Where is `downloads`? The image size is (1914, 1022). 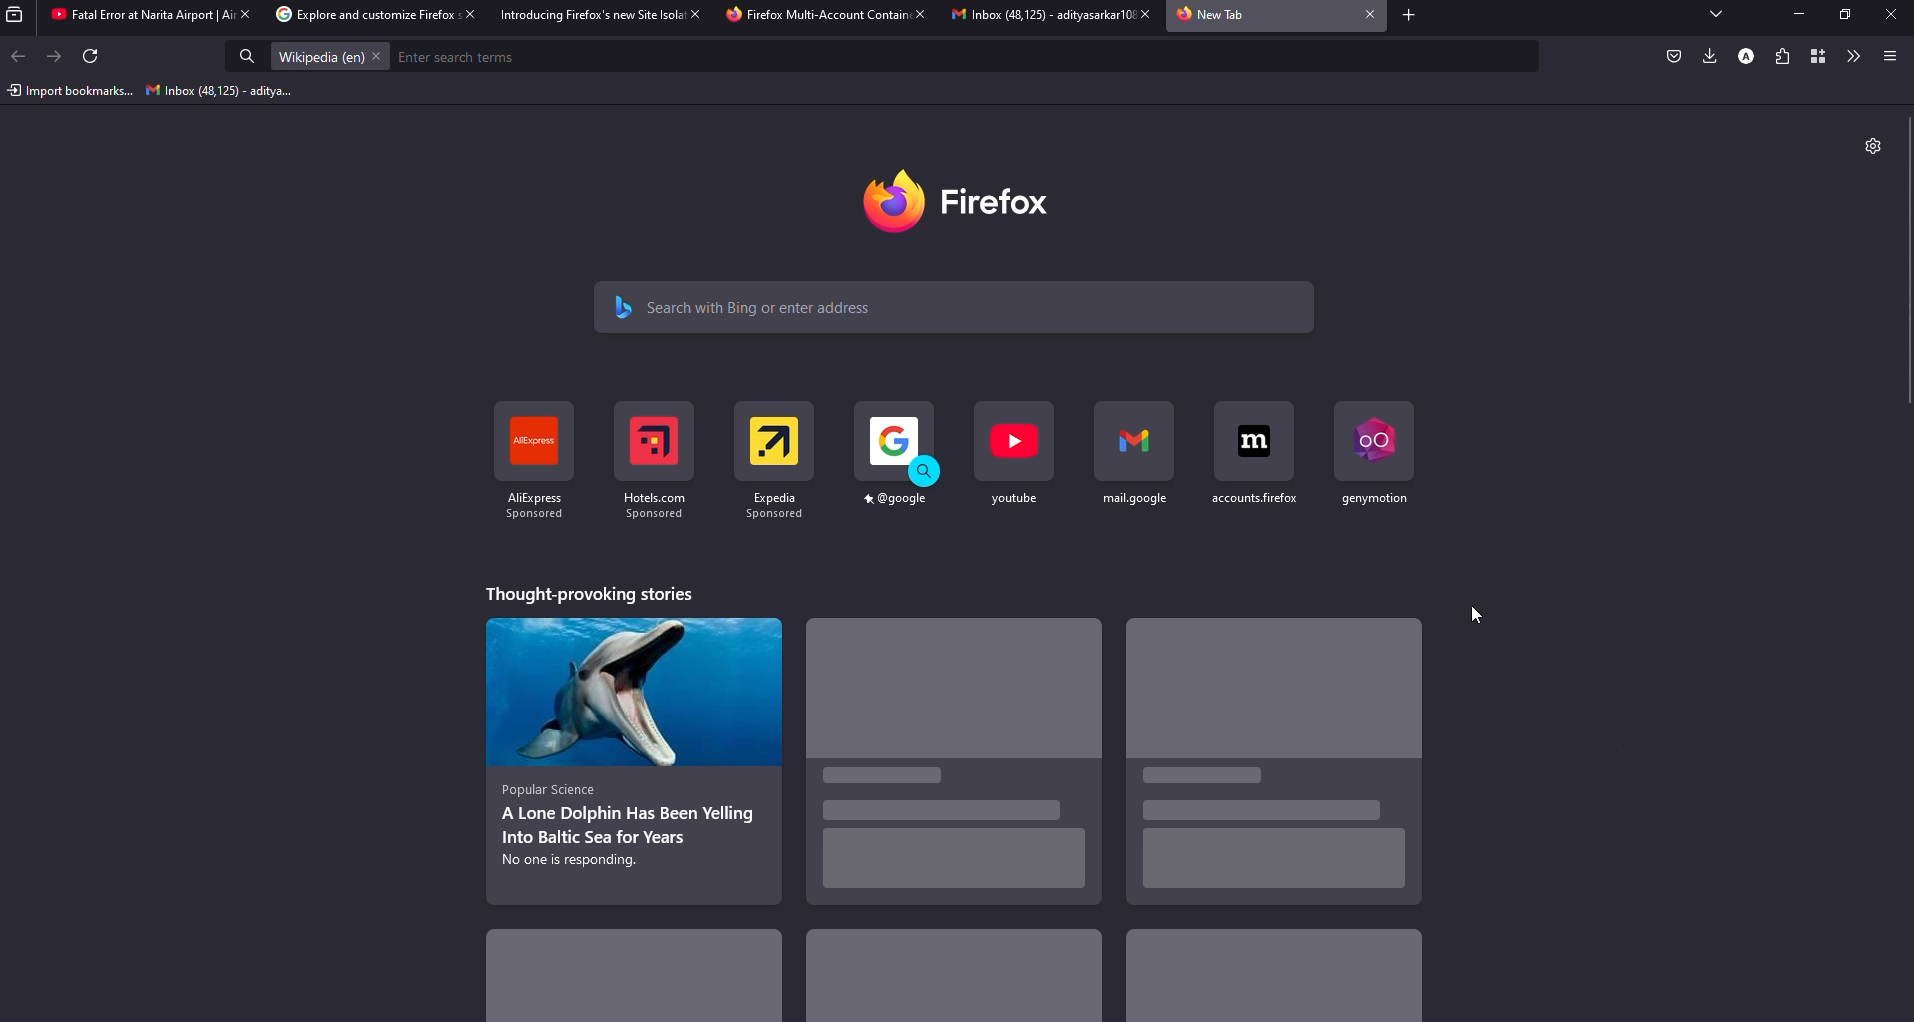 downloads is located at coordinates (1707, 55).